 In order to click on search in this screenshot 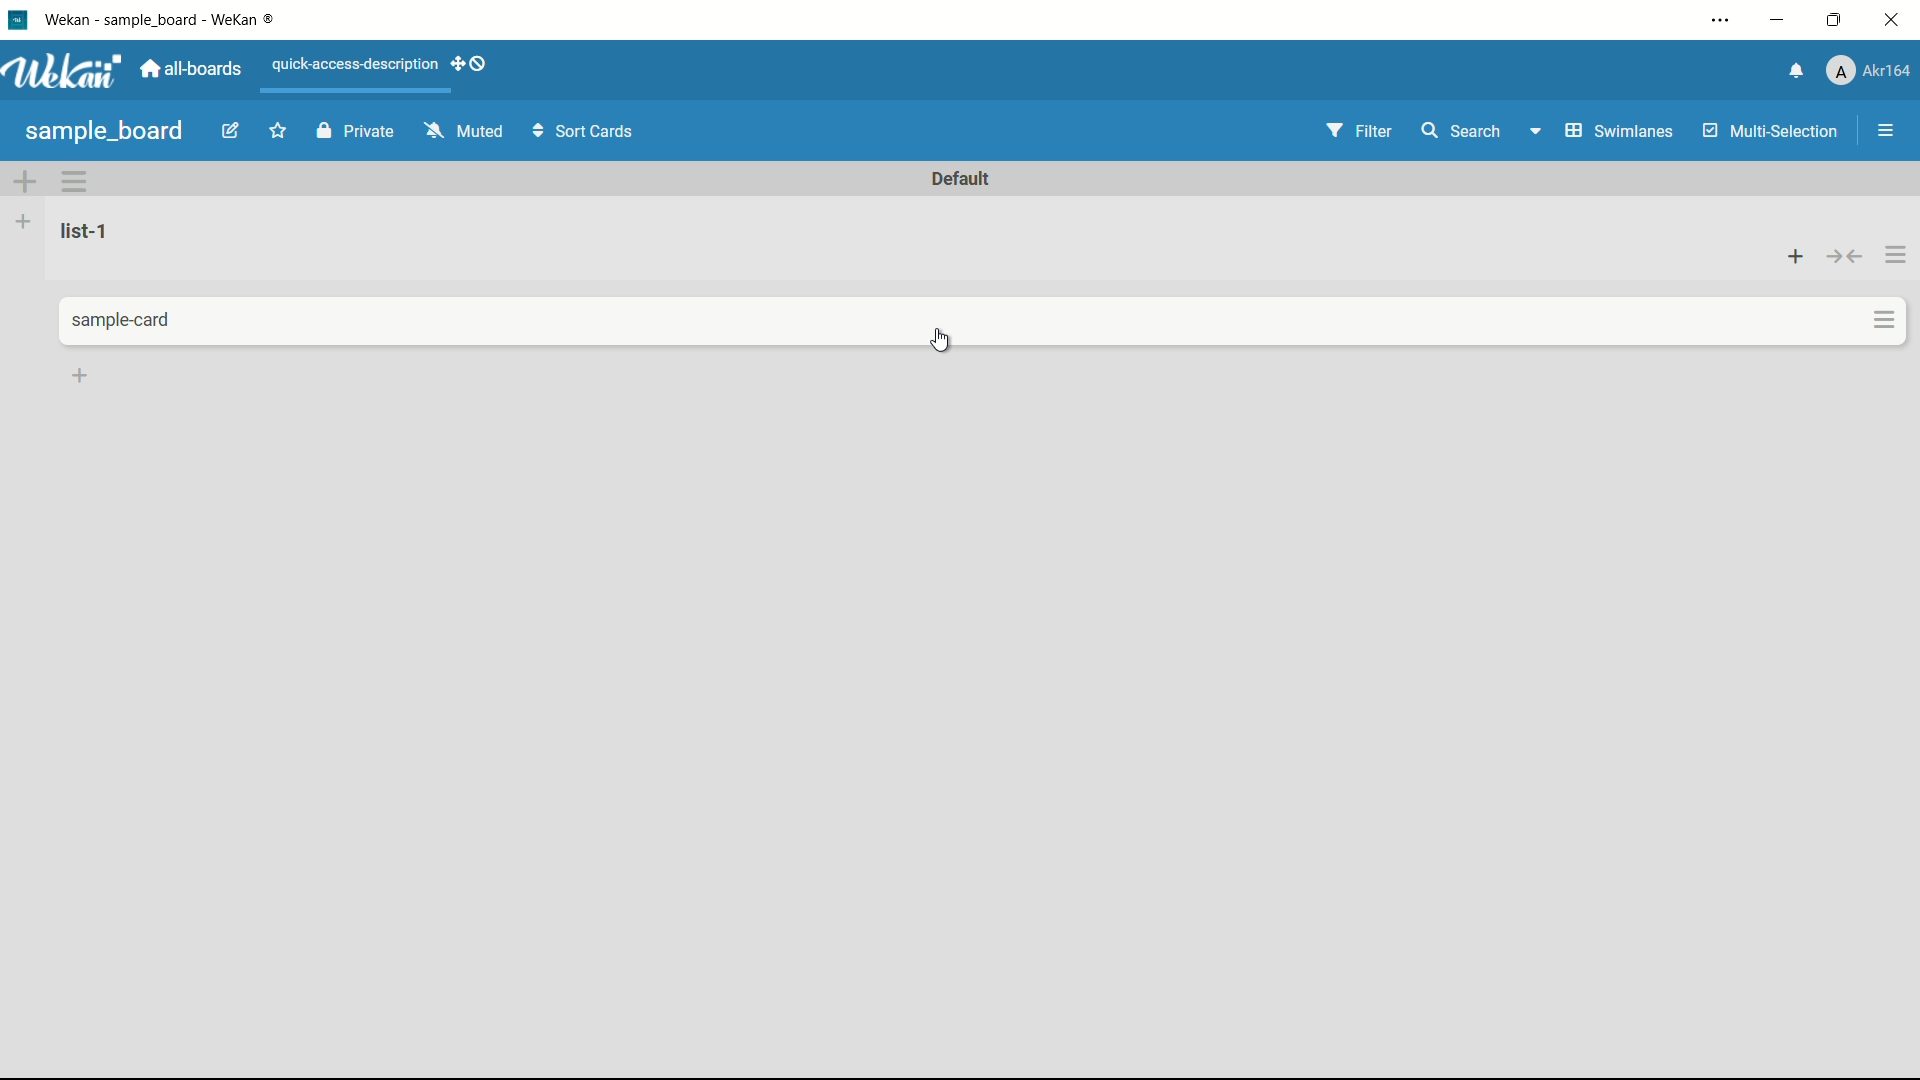, I will do `click(1459, 131)`.